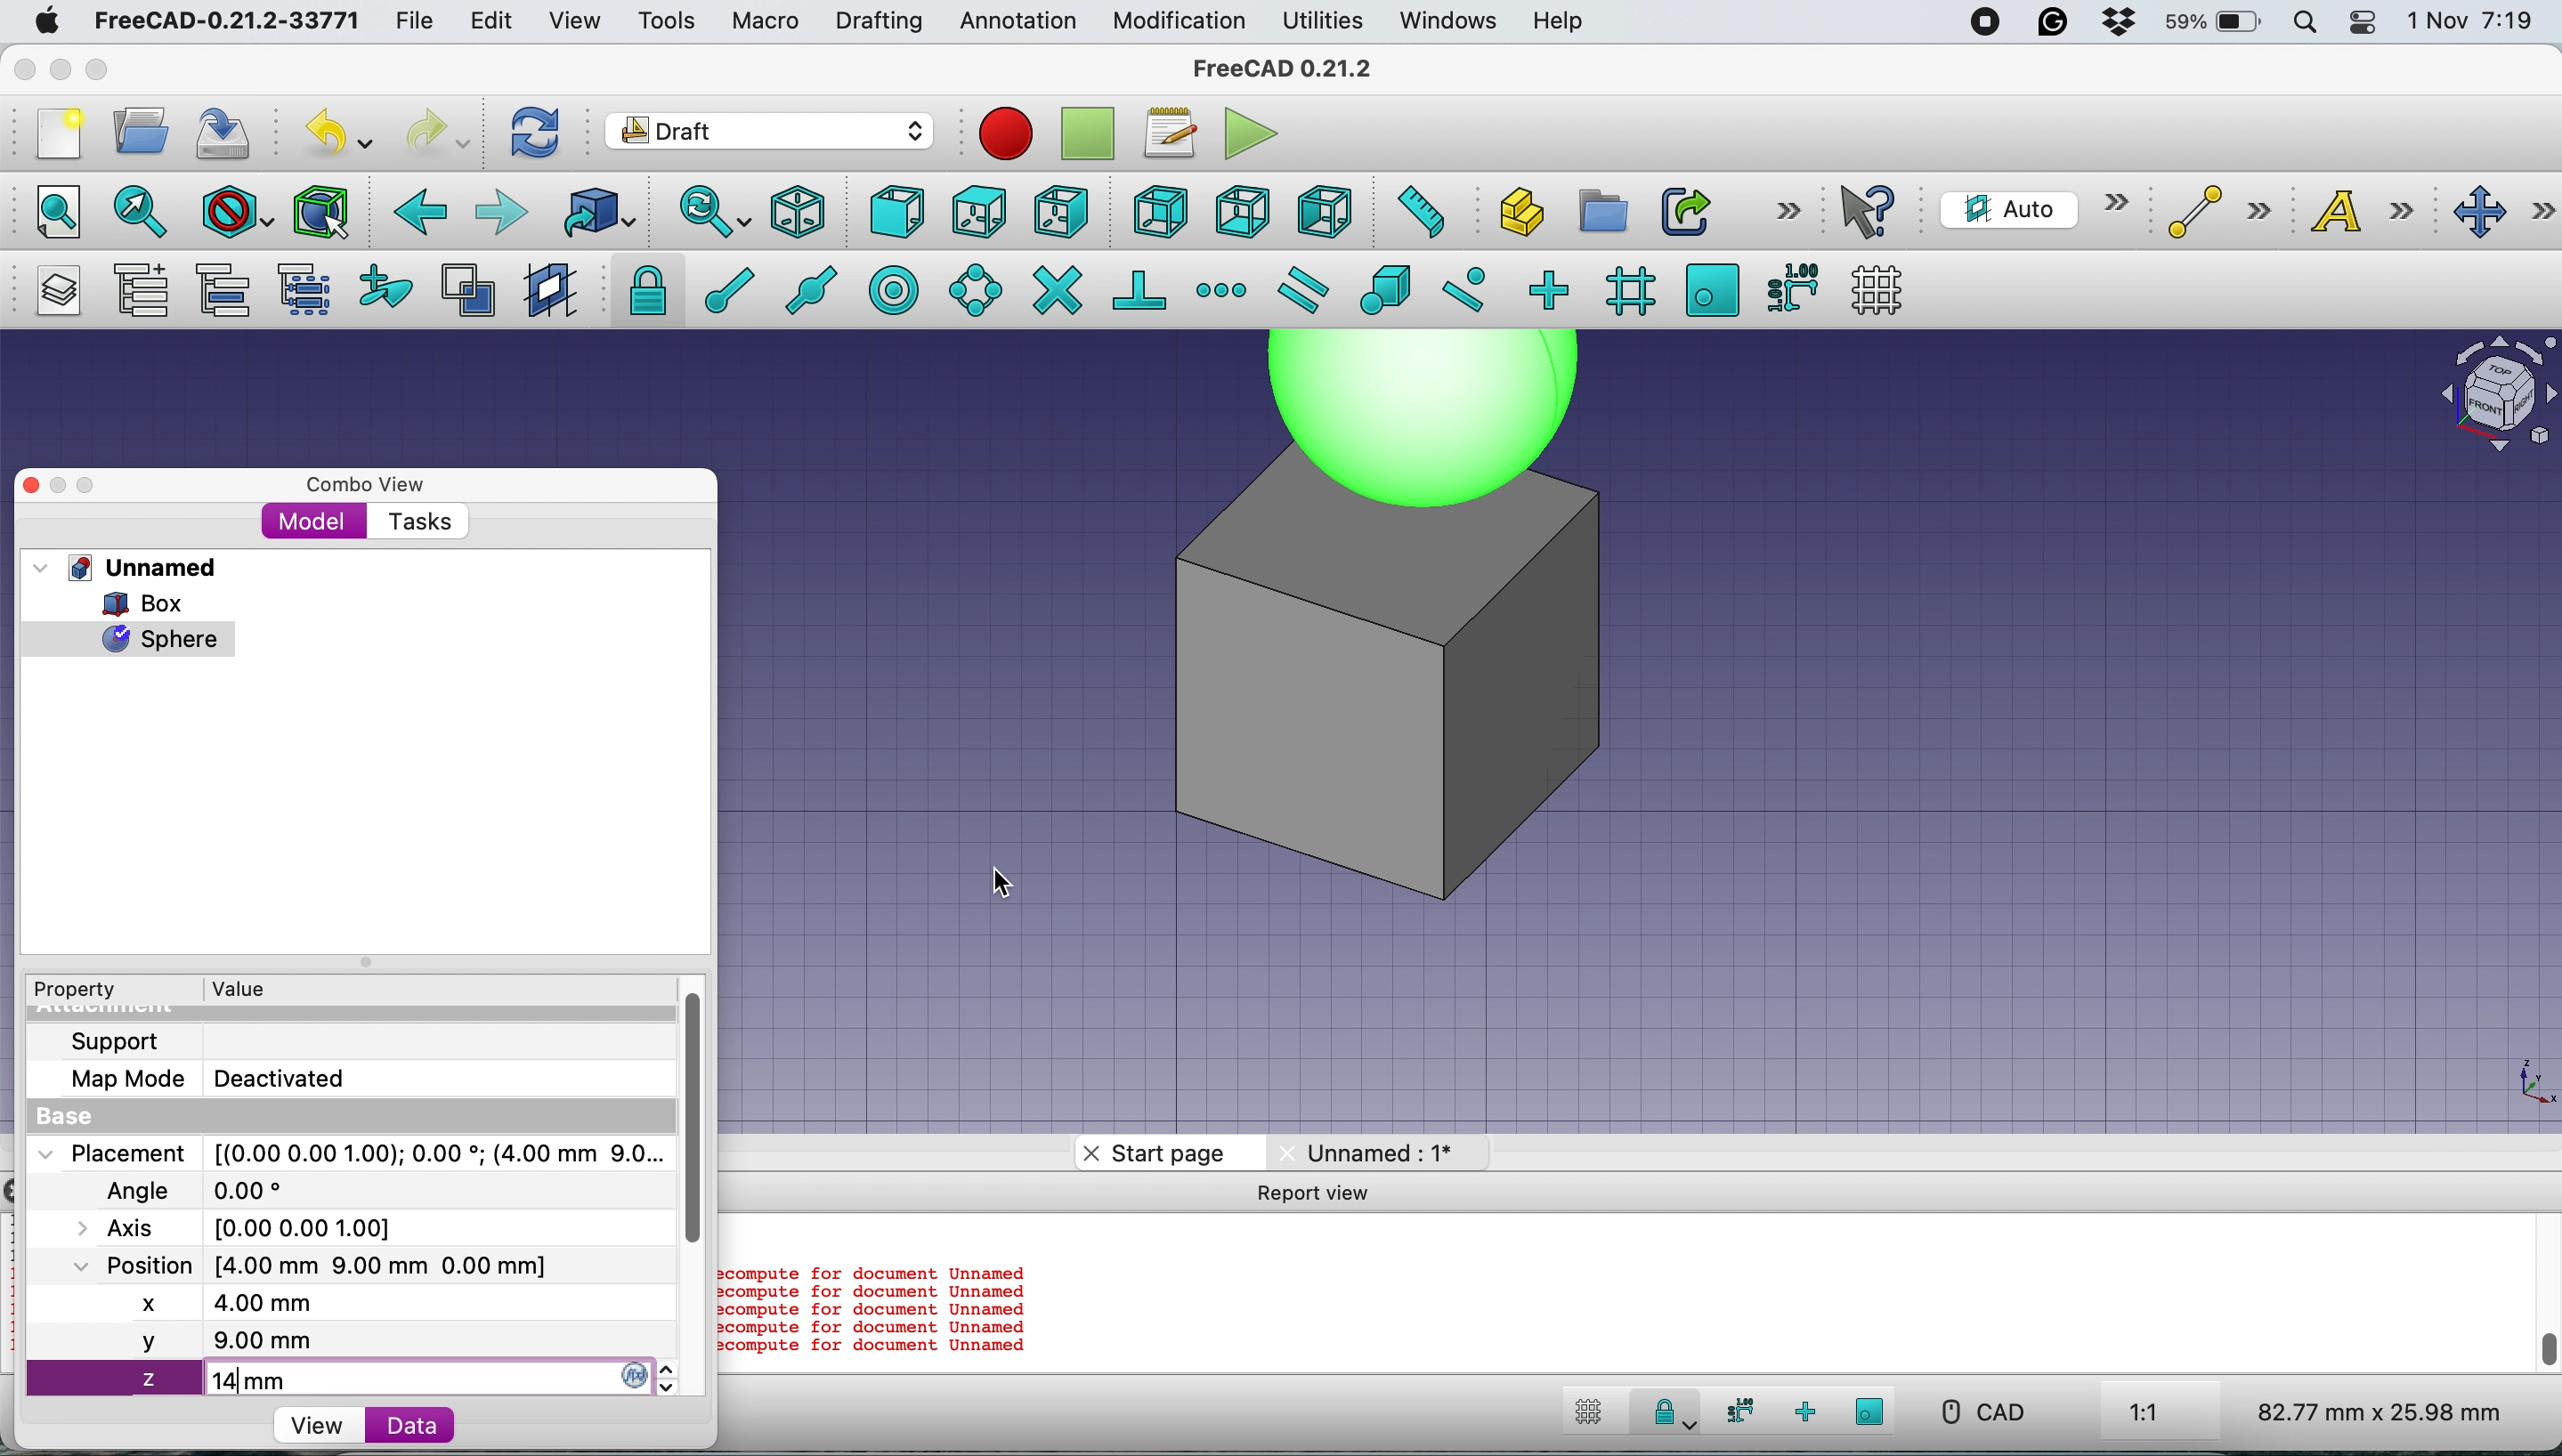 This screenshot has width=2562, height=1456. Describe the element at coordinates (1877, 290) in the screenshot. I see `toggle grid` at that location.